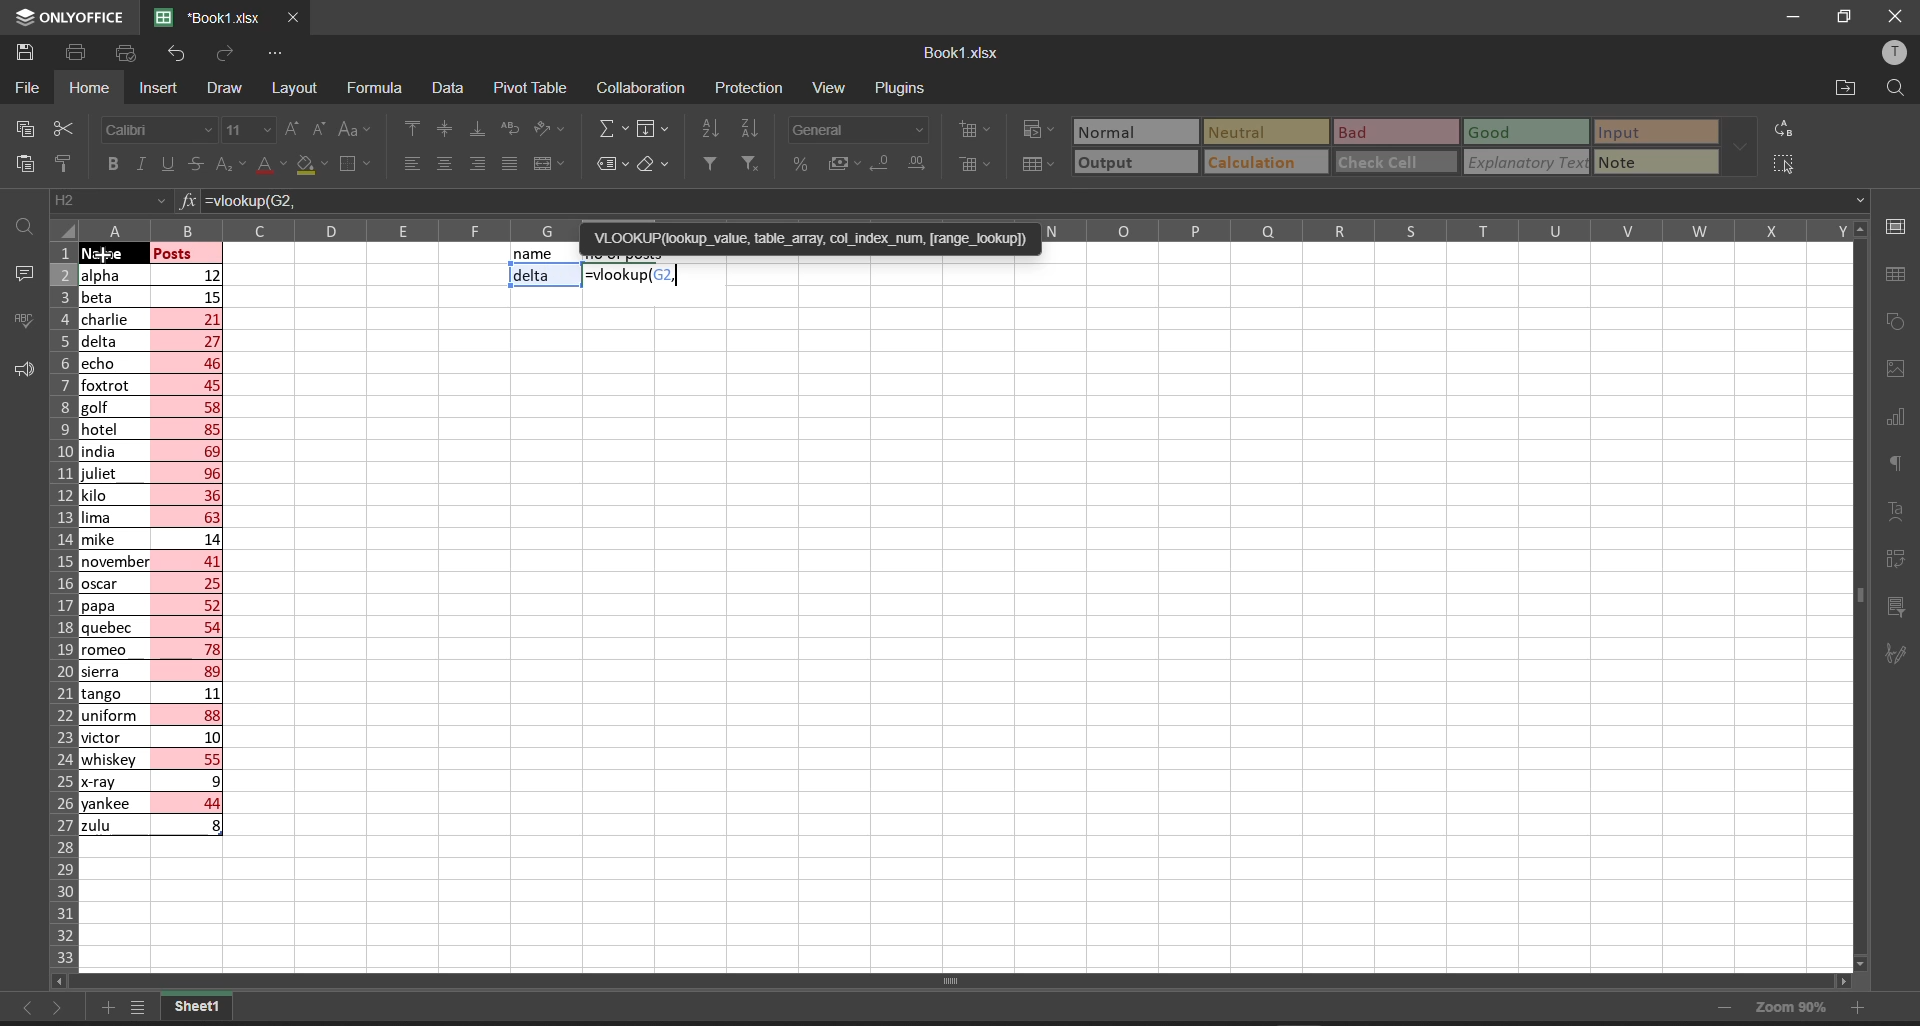 Image resolution: width=1920 pixels, height=1026 pixels. Describe the element at coordinates (836, 163) in the screenshot. I see `accounting style` at that location.